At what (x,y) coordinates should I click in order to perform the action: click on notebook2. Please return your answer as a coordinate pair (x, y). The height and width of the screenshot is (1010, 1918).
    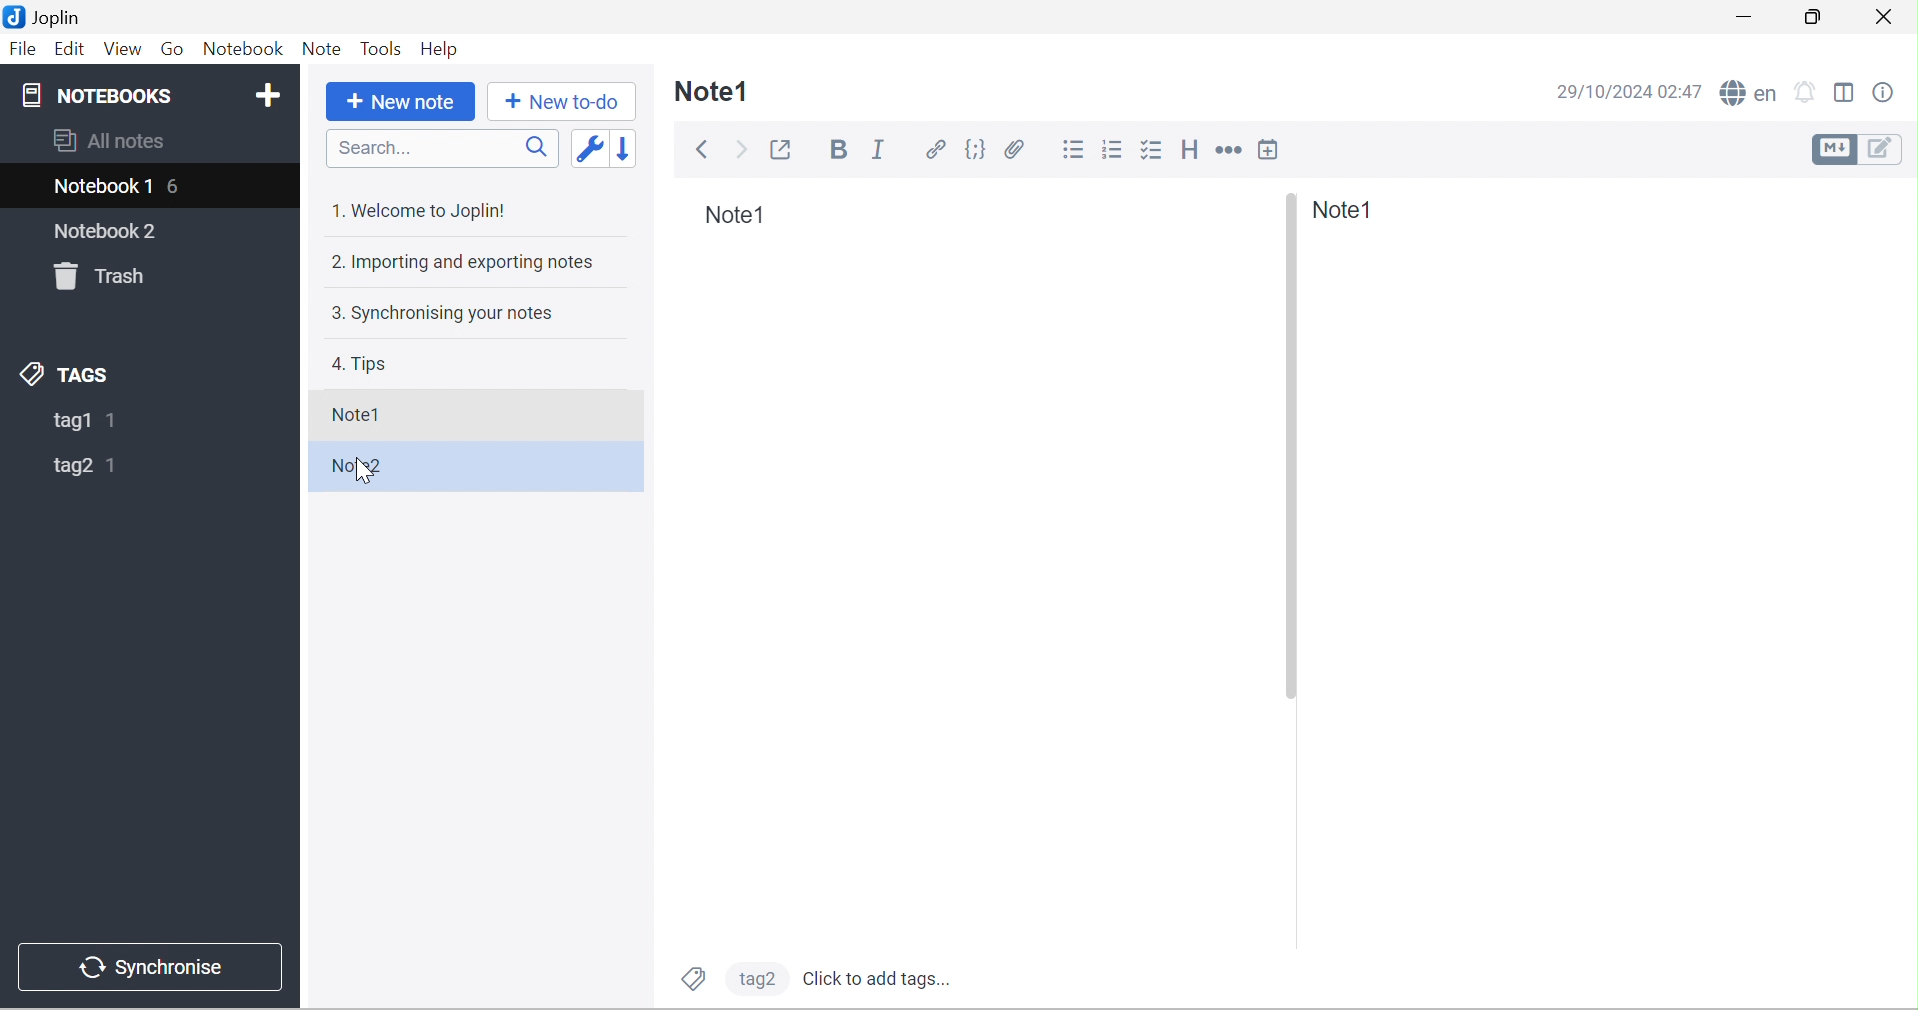
    Looking at the image, I should click on (98, 231).